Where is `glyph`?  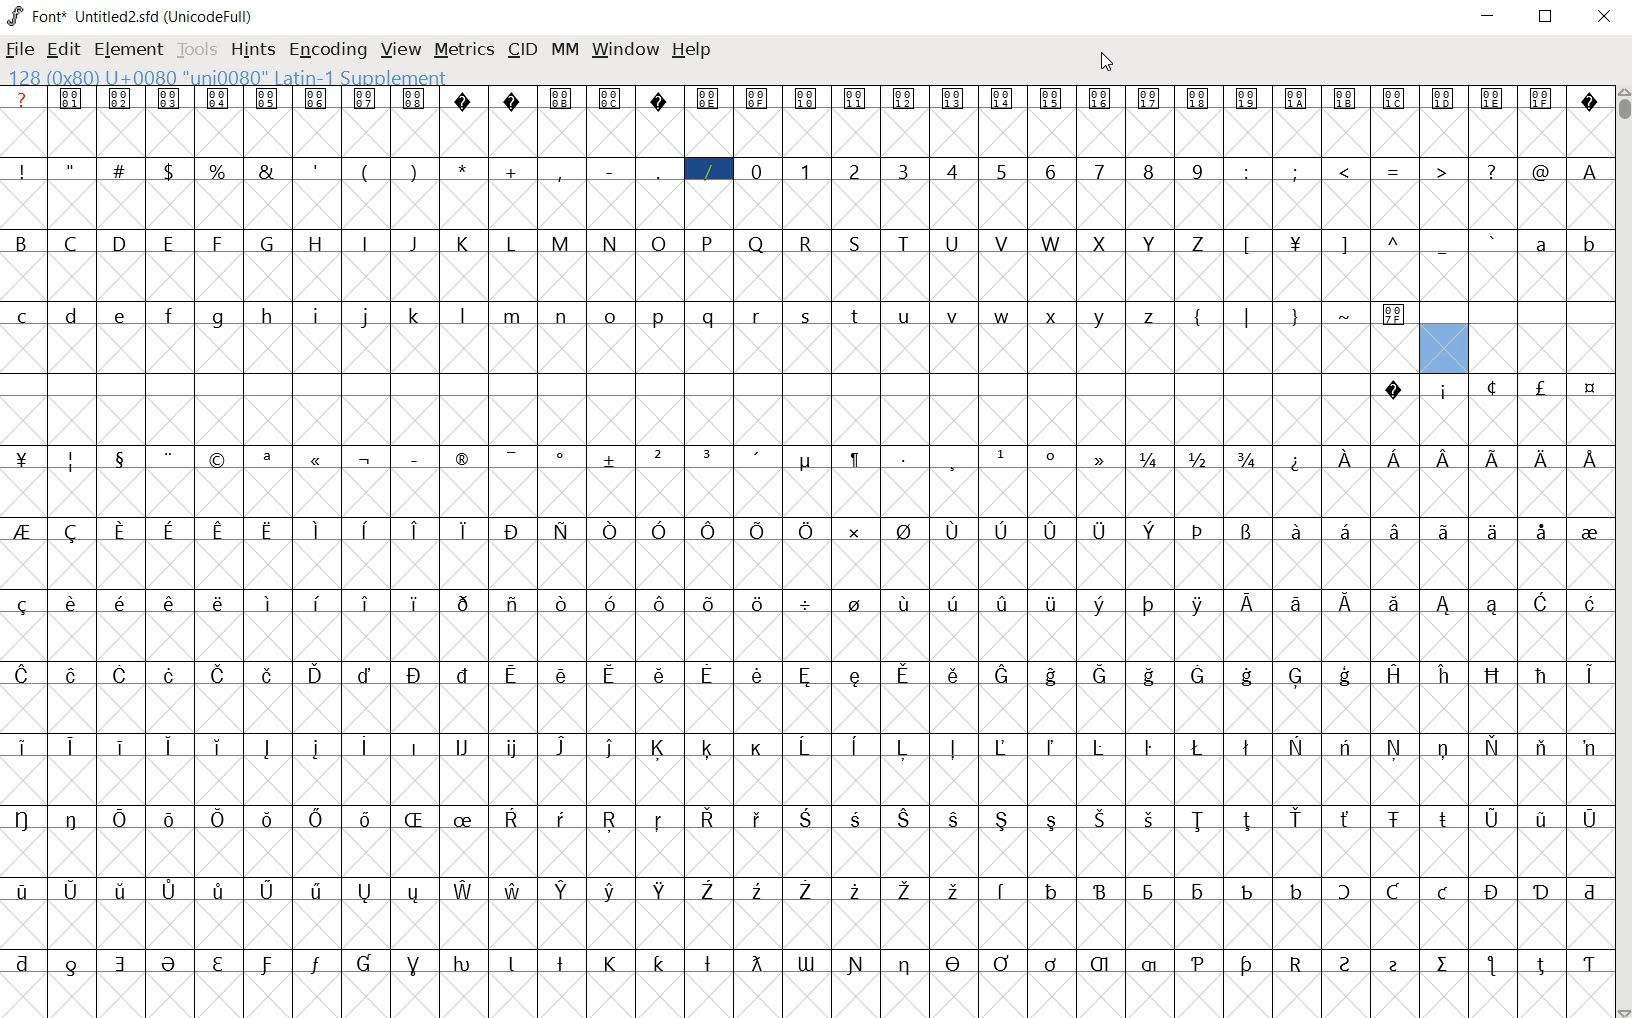 glyph is located at coordinates (756, 99).